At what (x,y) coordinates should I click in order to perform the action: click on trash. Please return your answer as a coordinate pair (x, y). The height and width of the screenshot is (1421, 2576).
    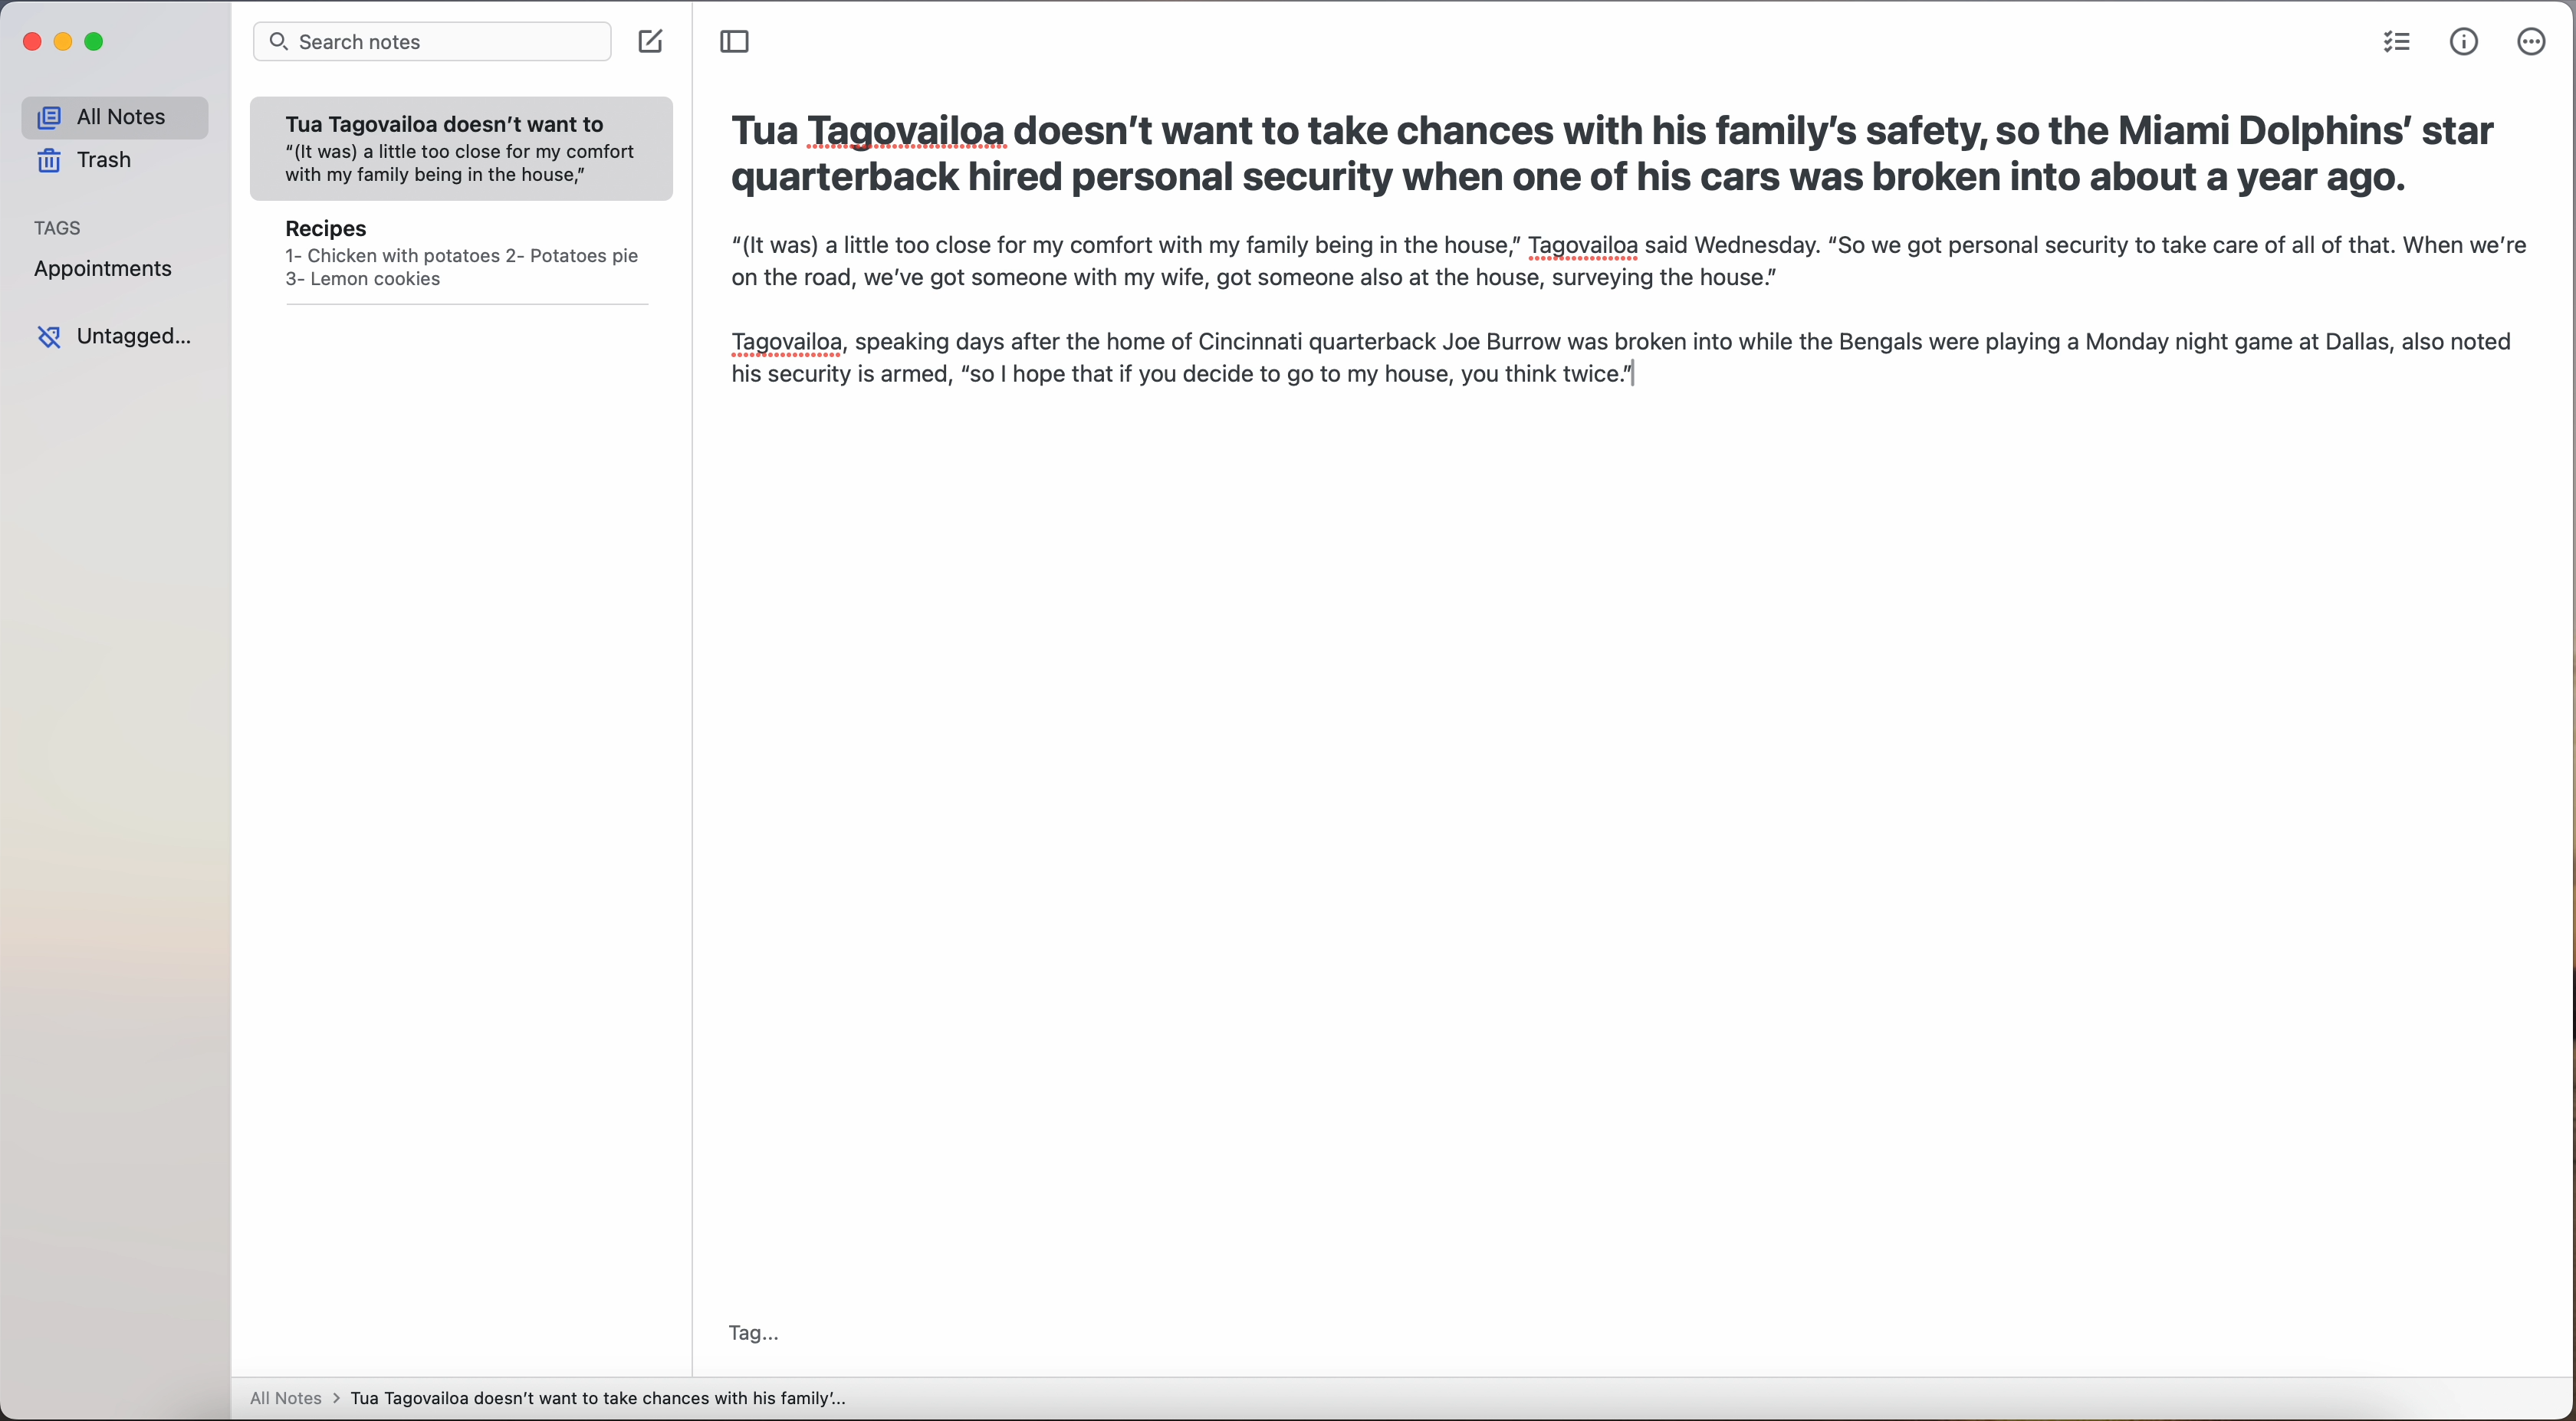
    Looking at the image, I should click on (88, 161).